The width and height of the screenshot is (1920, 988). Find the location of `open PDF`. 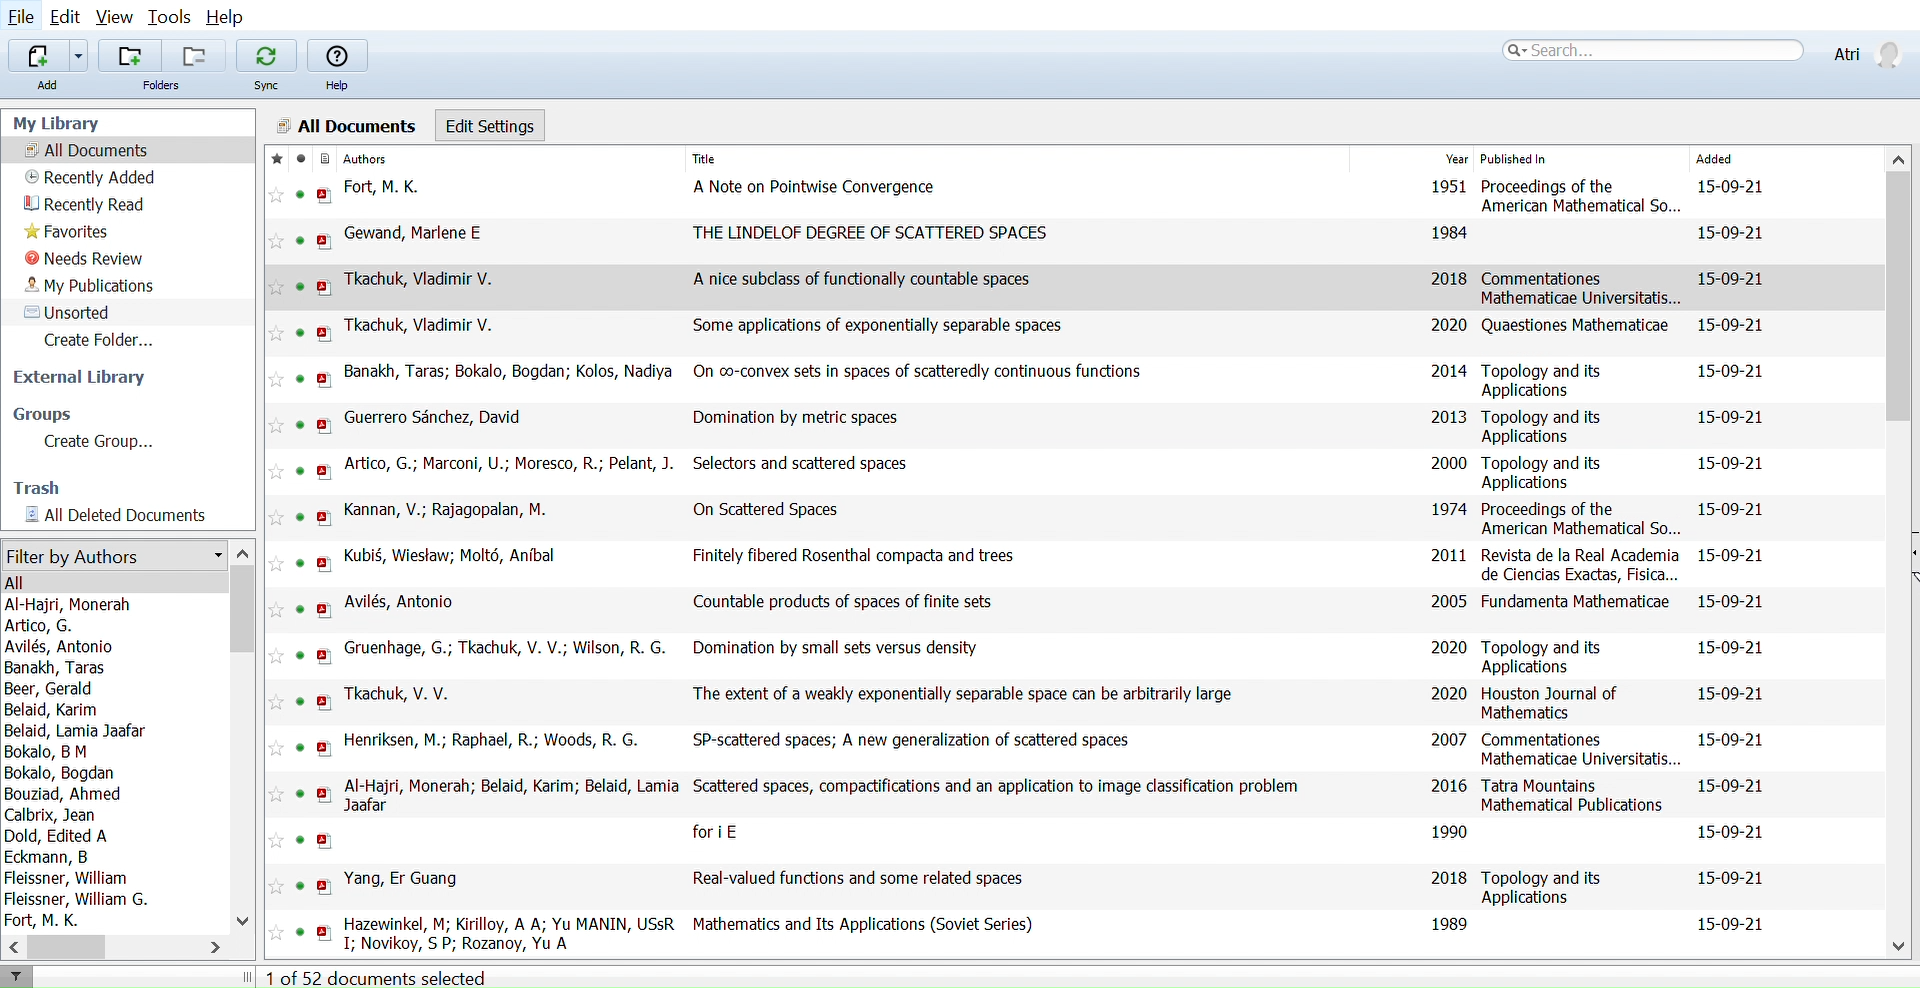

open PDF is located at coordinates (324, 195).